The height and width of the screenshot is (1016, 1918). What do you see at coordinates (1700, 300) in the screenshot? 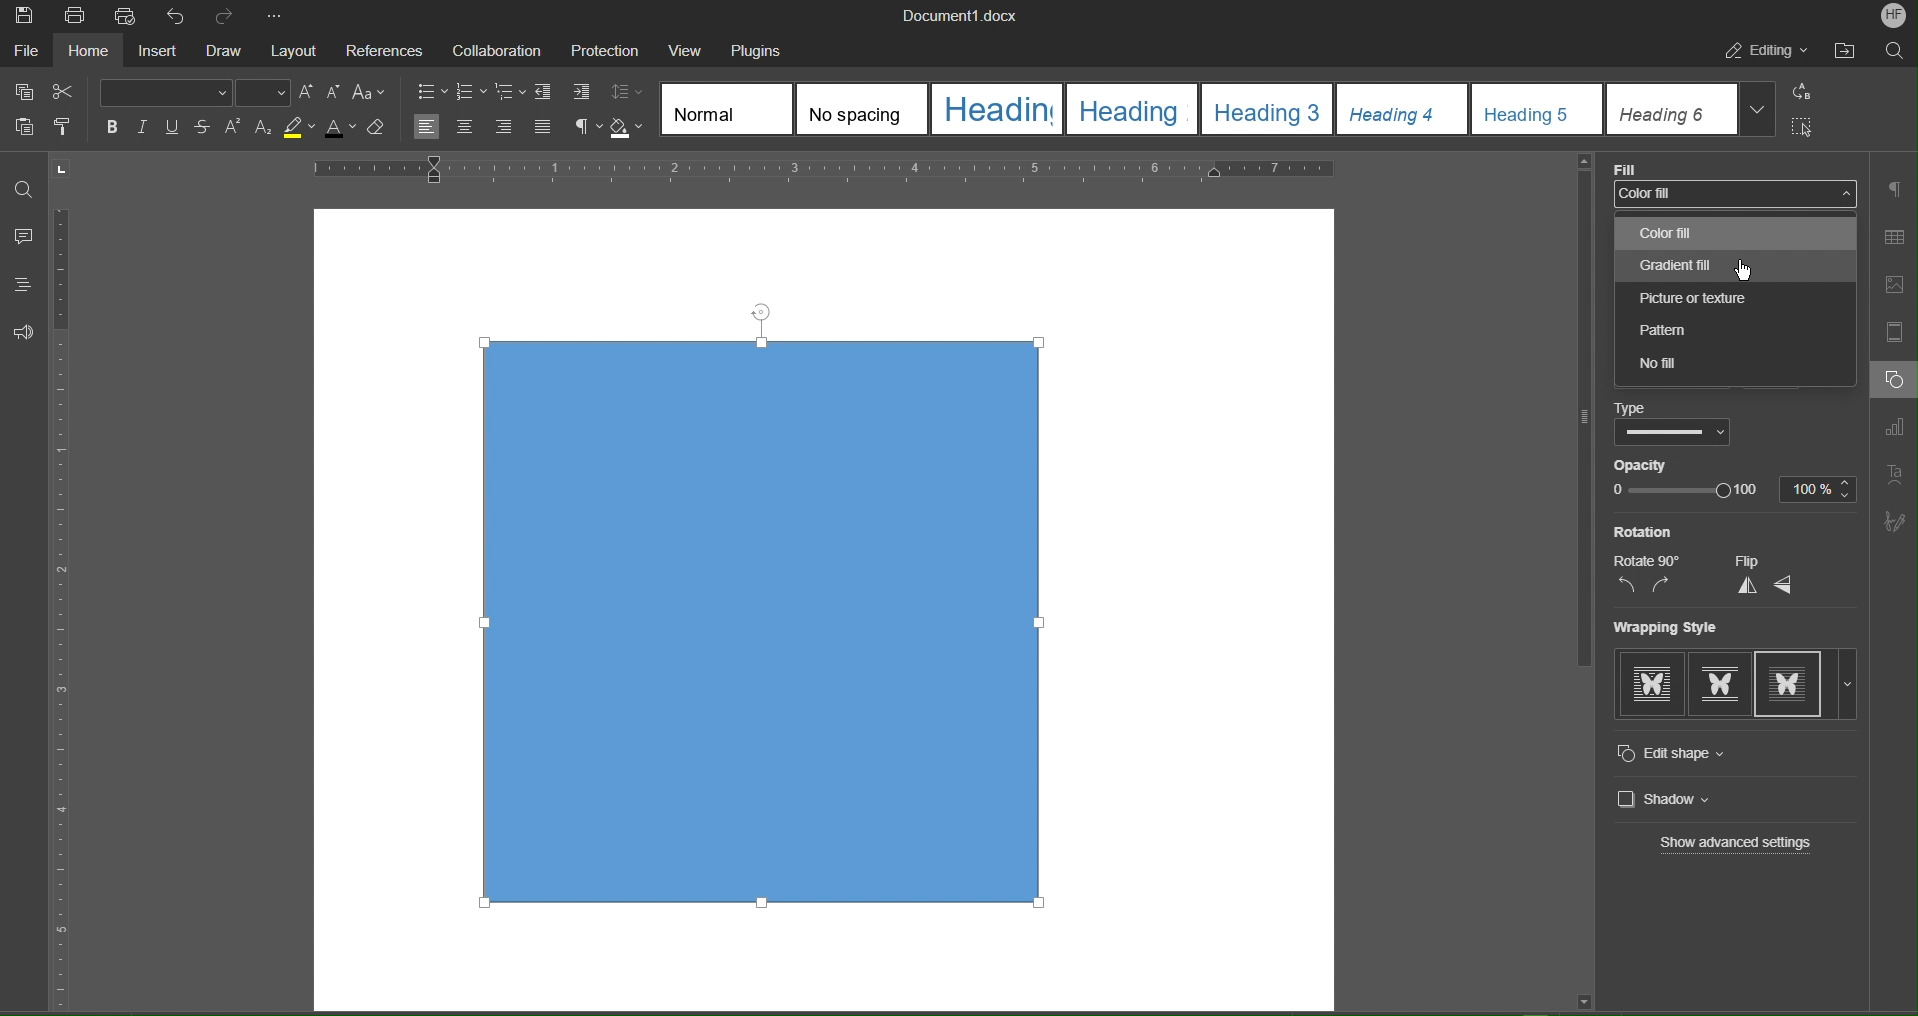
I see `Picture or texture` at bounding box center [1700, 300].